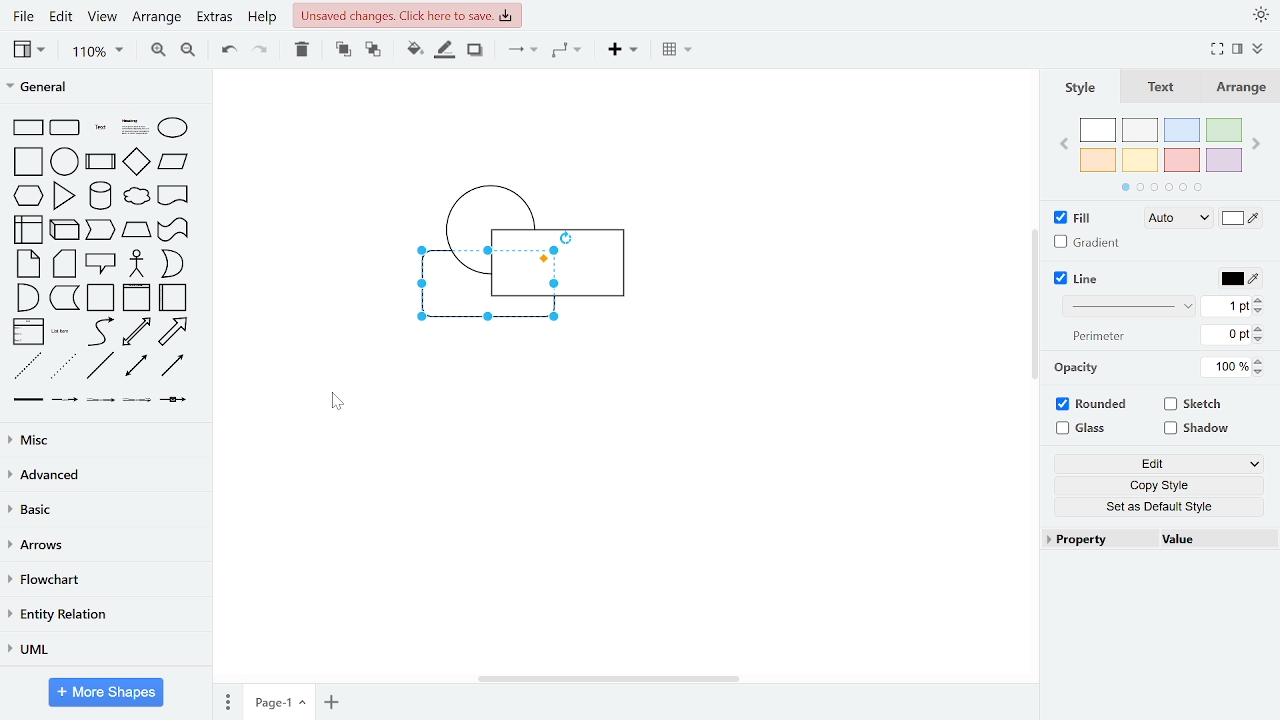 This screenshot has width=1280, height=720. I want to click on fill colors, so click(1240, 218).